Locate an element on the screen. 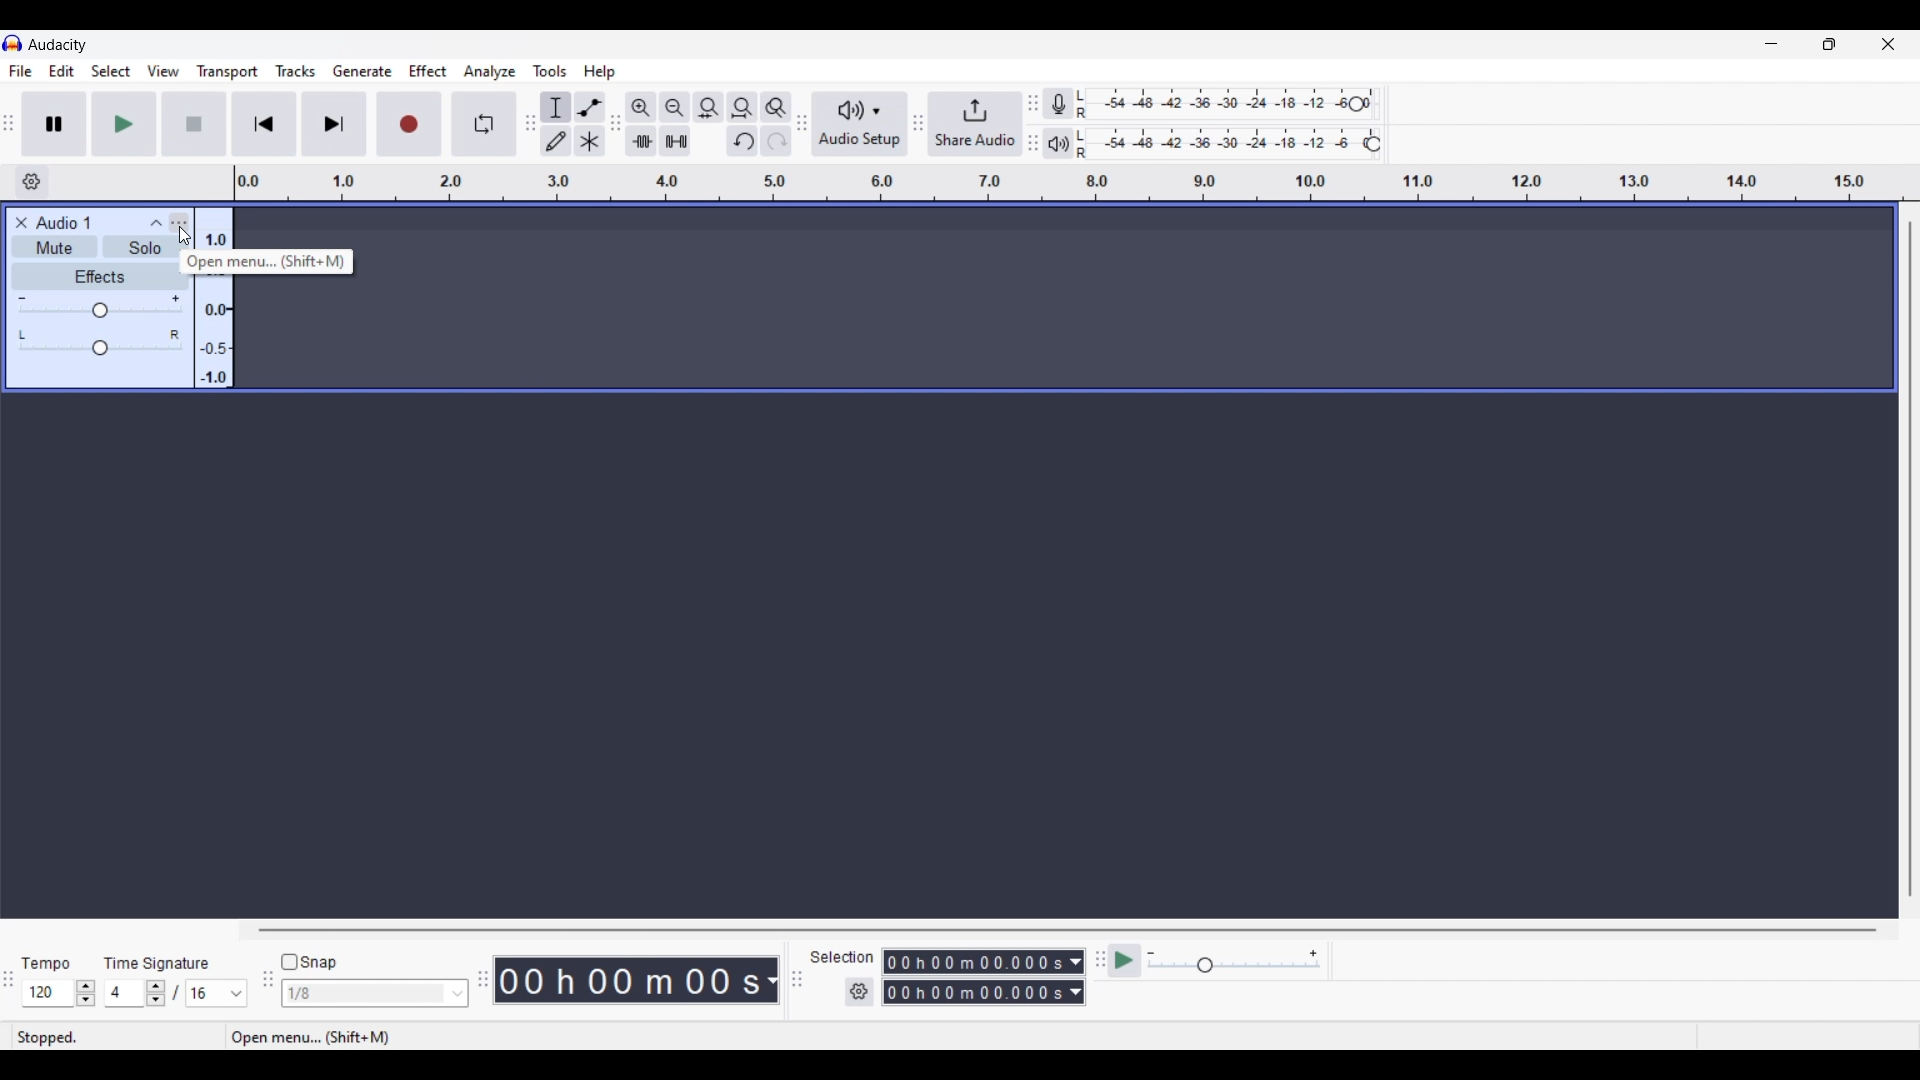 This screenshot has width=1920, height=1080. Time Signature is located at coordinates (160, 962).